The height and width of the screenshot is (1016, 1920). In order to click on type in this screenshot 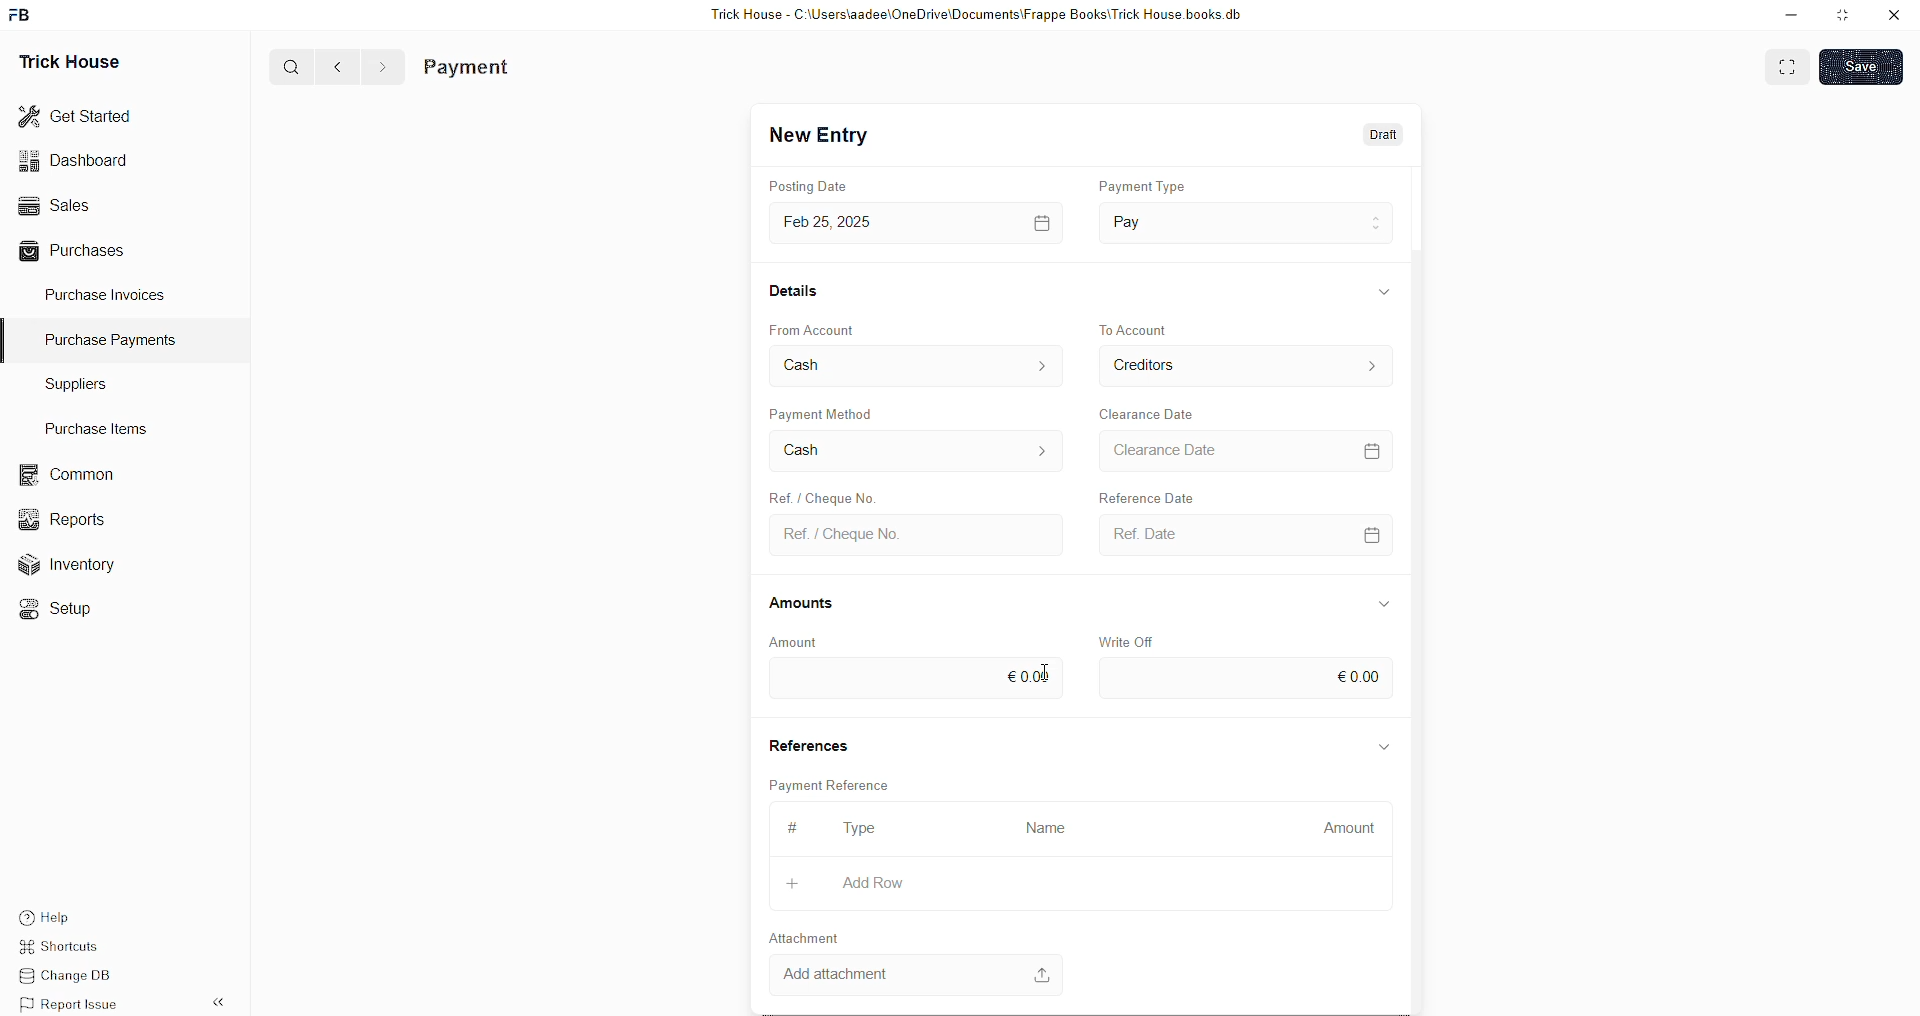, I will do `click(851, 828)`.